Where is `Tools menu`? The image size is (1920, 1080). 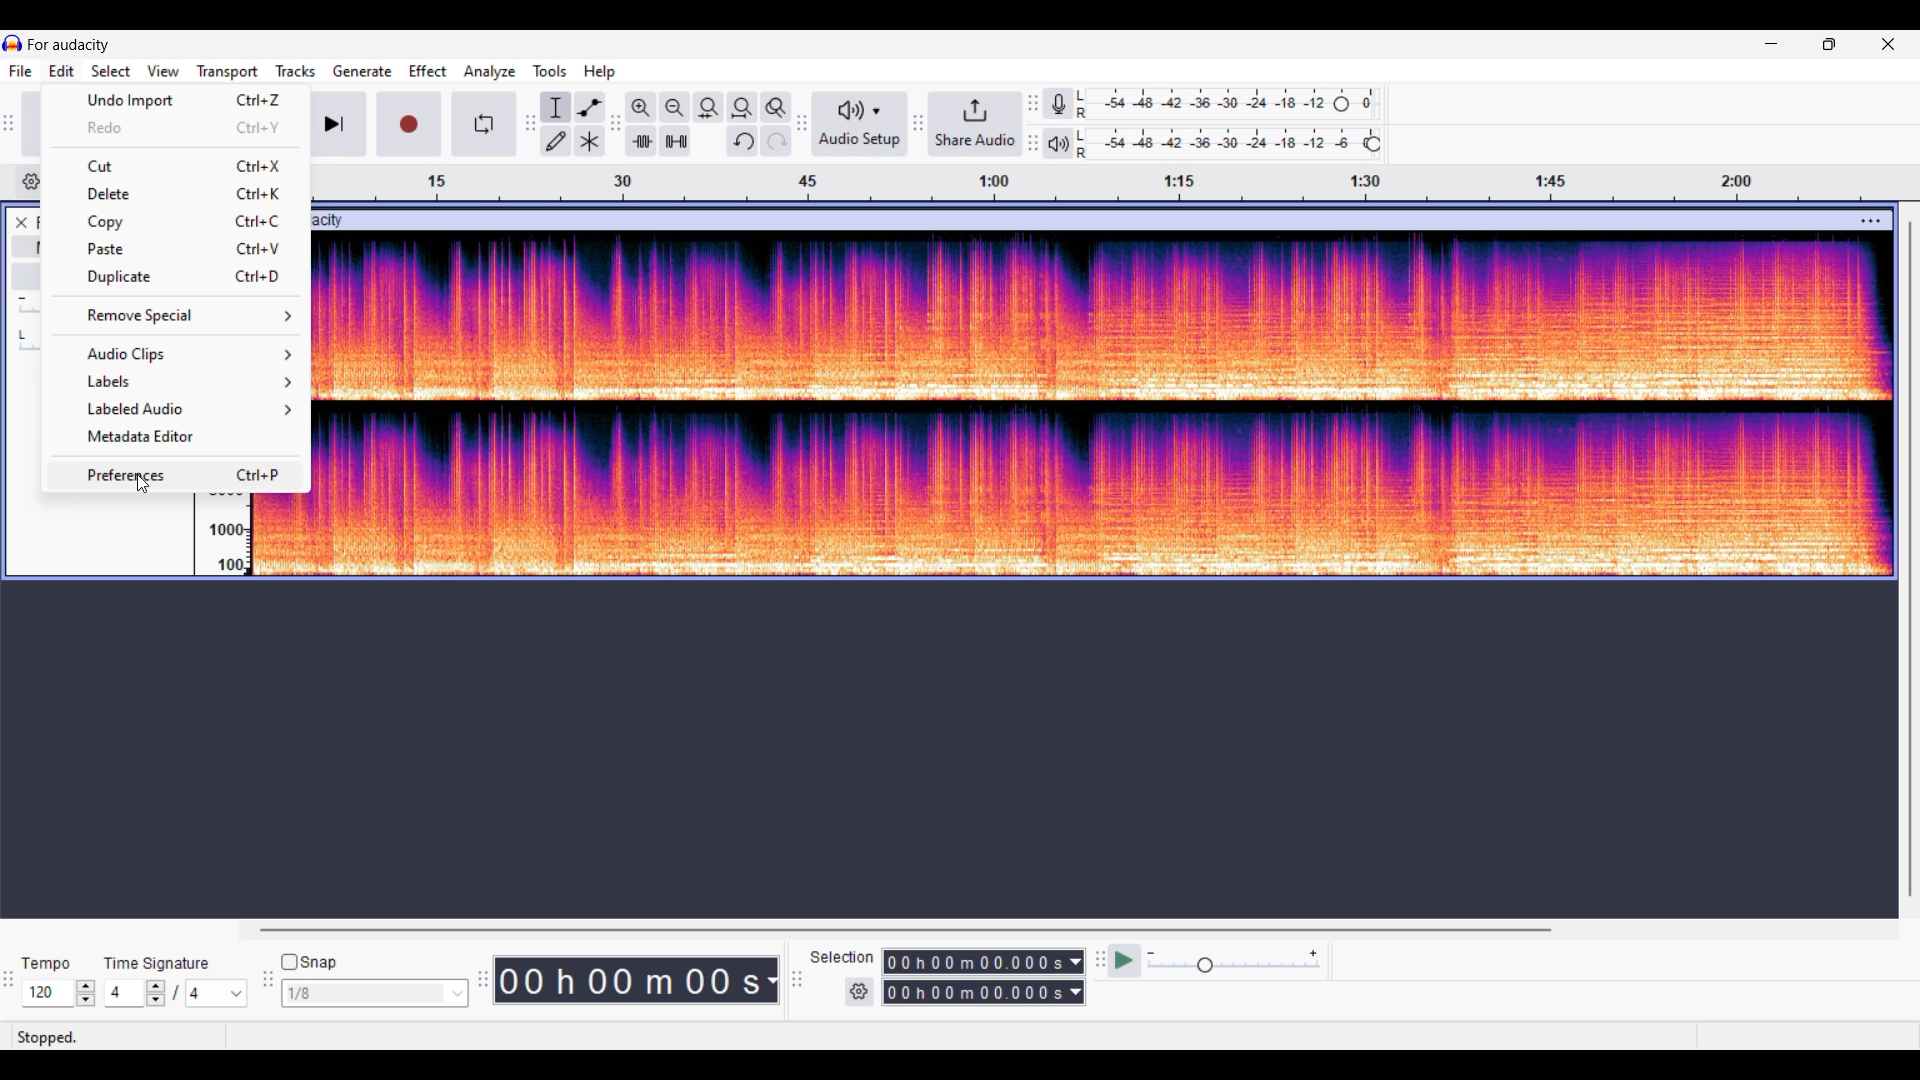
Tools menu is located at coordinates (550, 71).